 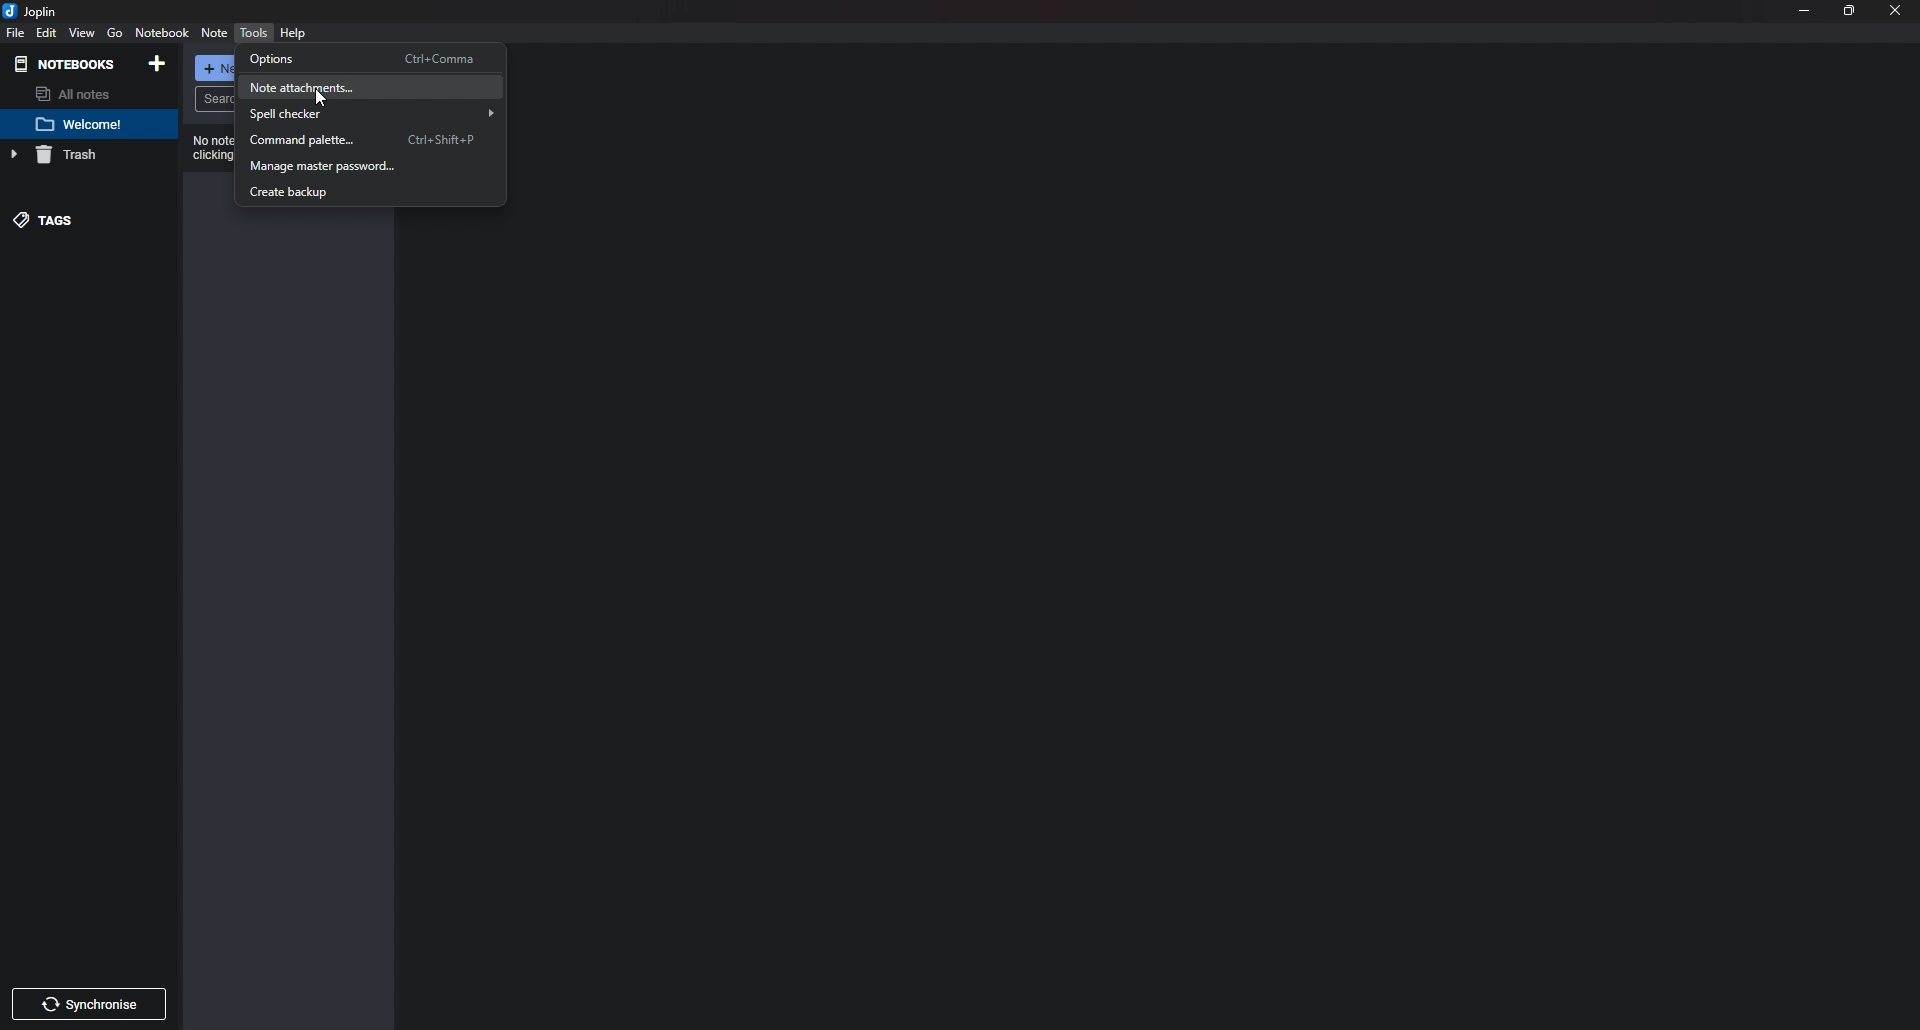 What do you see at coordinates (370, 59) in the screenshot?
I see `Options` at bounding box center [370, 59].